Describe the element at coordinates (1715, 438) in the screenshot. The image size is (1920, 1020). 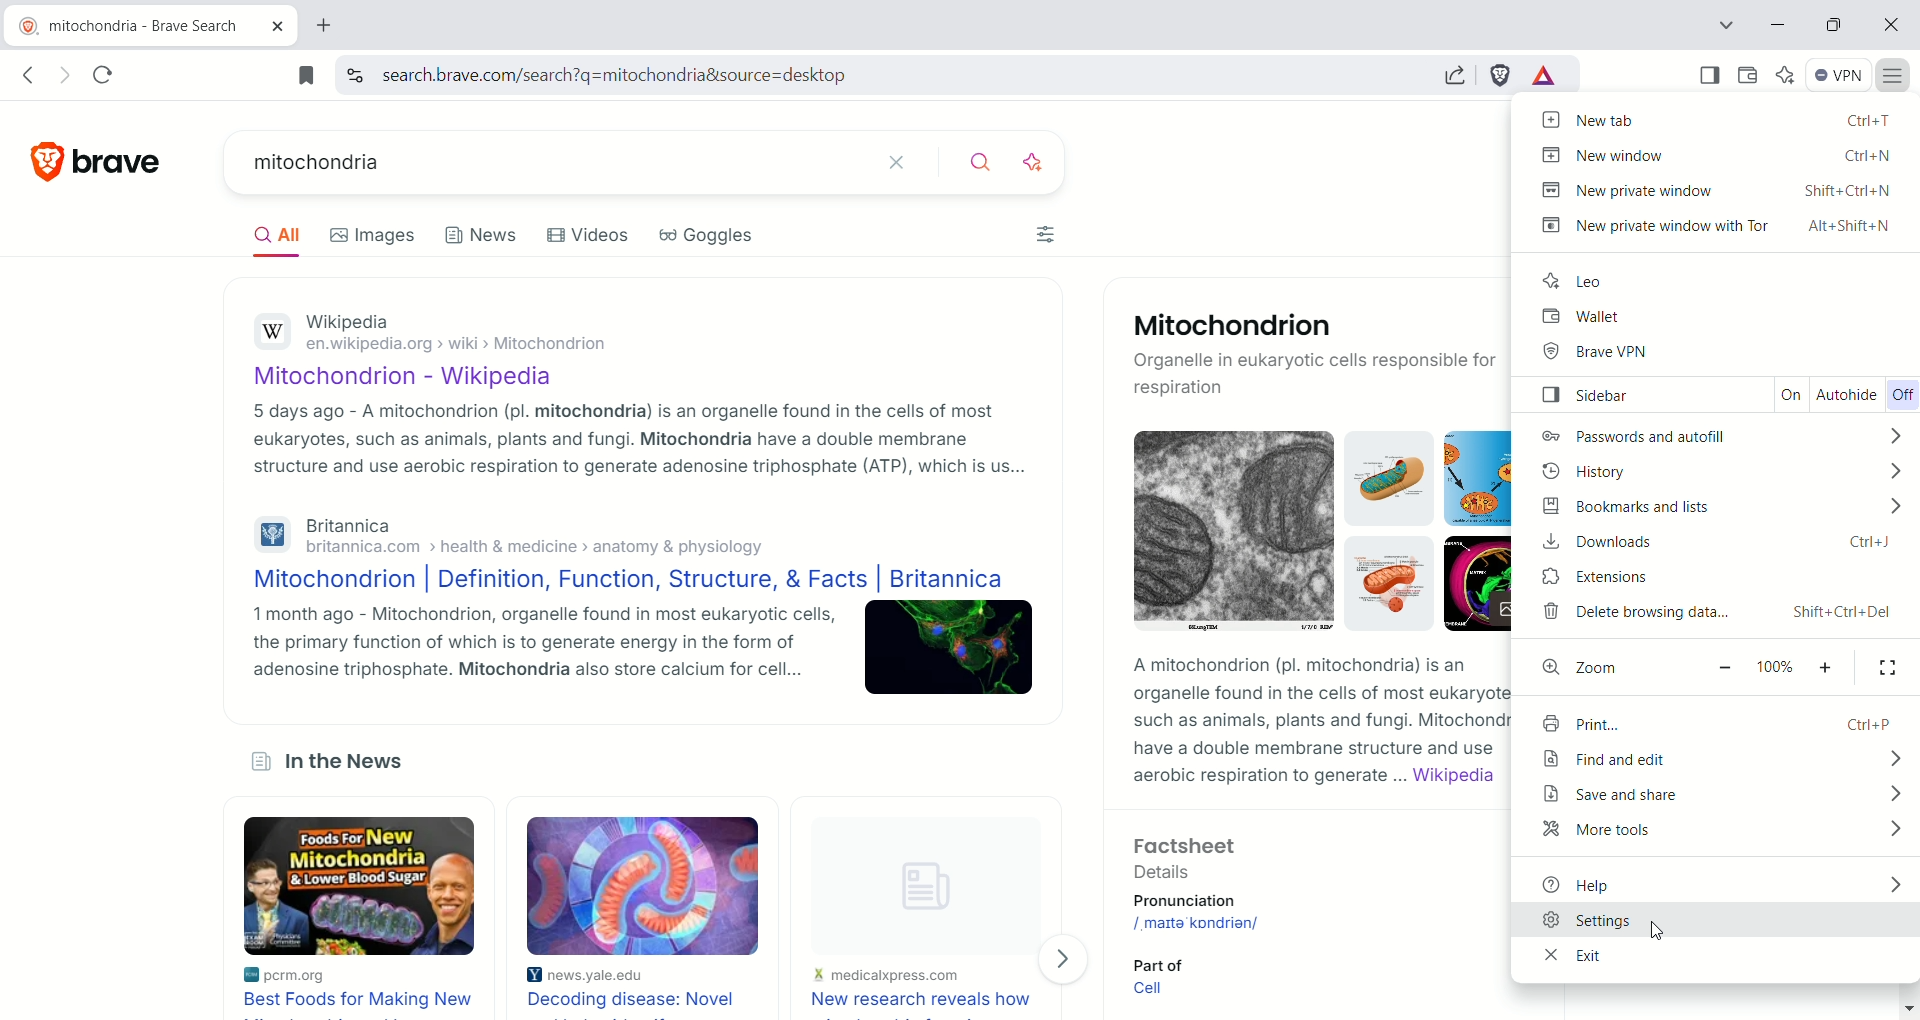
I see `passwords and auto fill` at that location.